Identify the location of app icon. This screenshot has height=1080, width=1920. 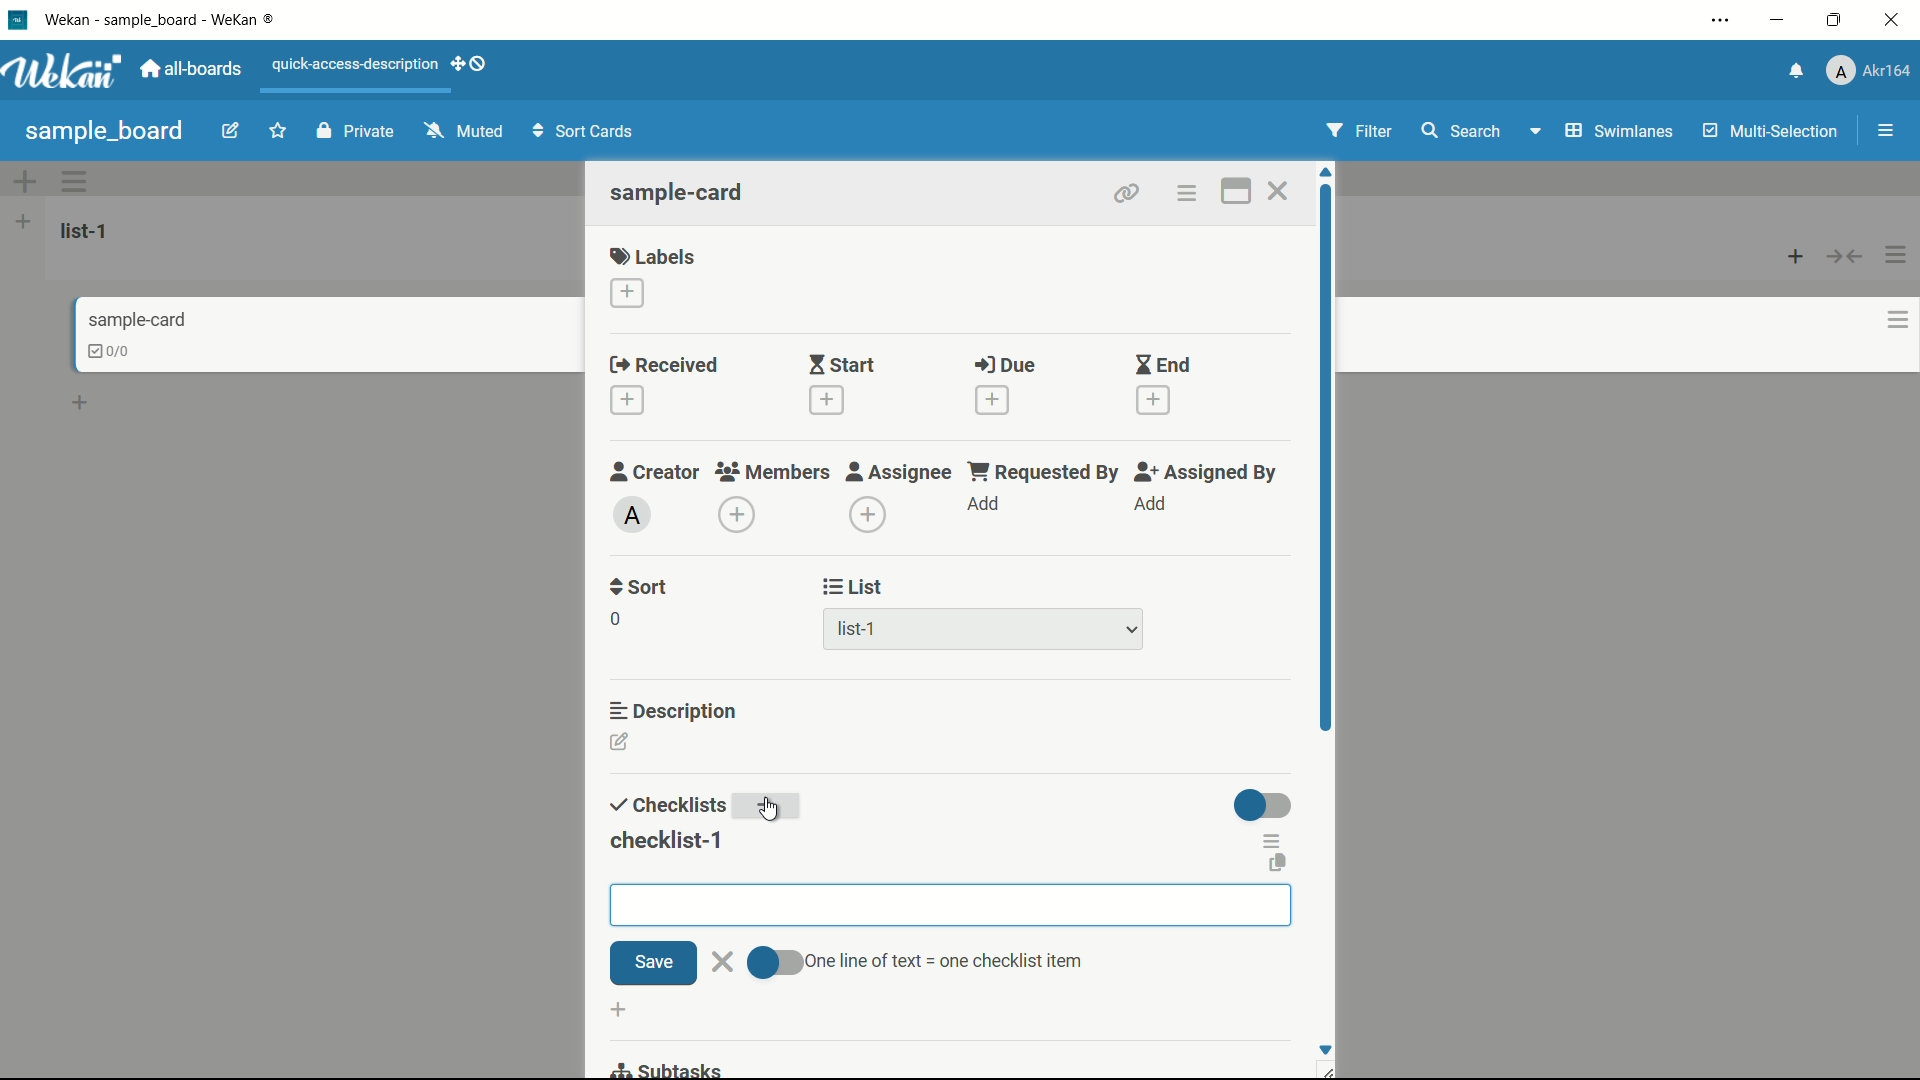
(17, 19).